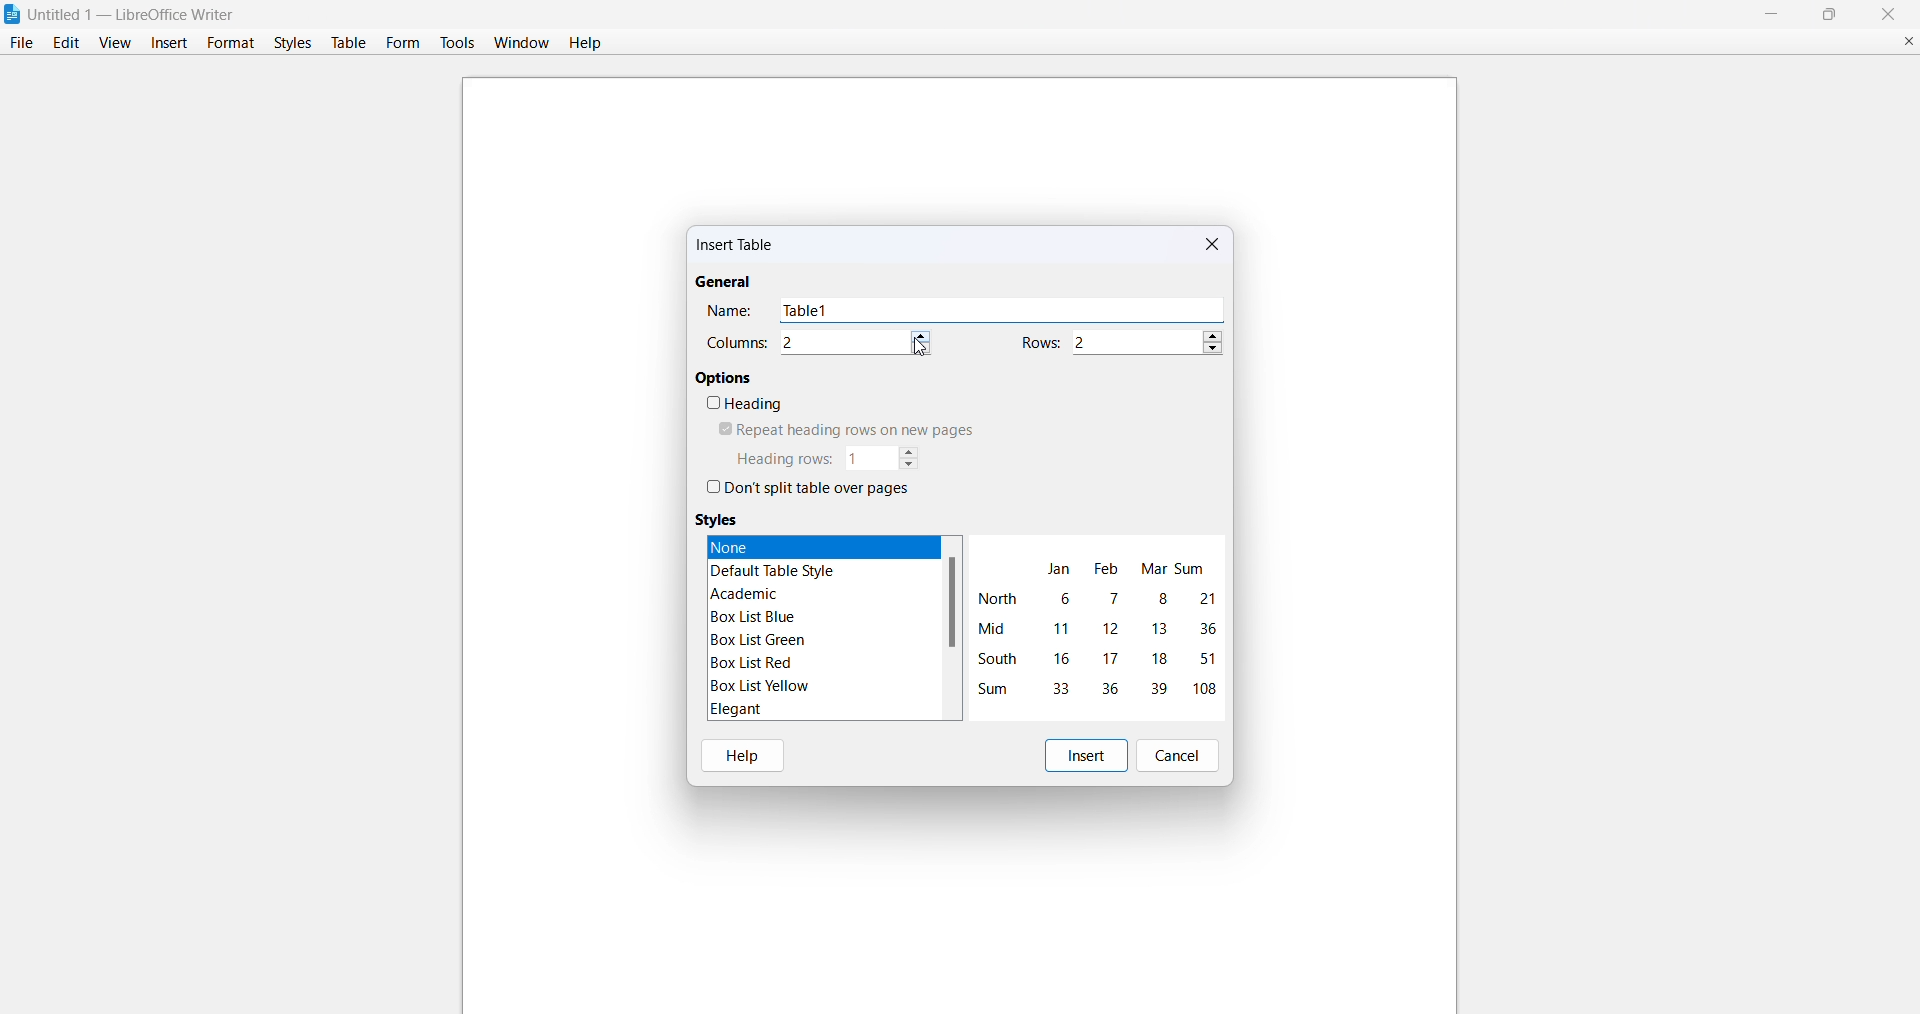 The image size is (1920, 1014). Describe the element at coordinates (952, 603) in the screenshot. I see `scroll bar` at that location.